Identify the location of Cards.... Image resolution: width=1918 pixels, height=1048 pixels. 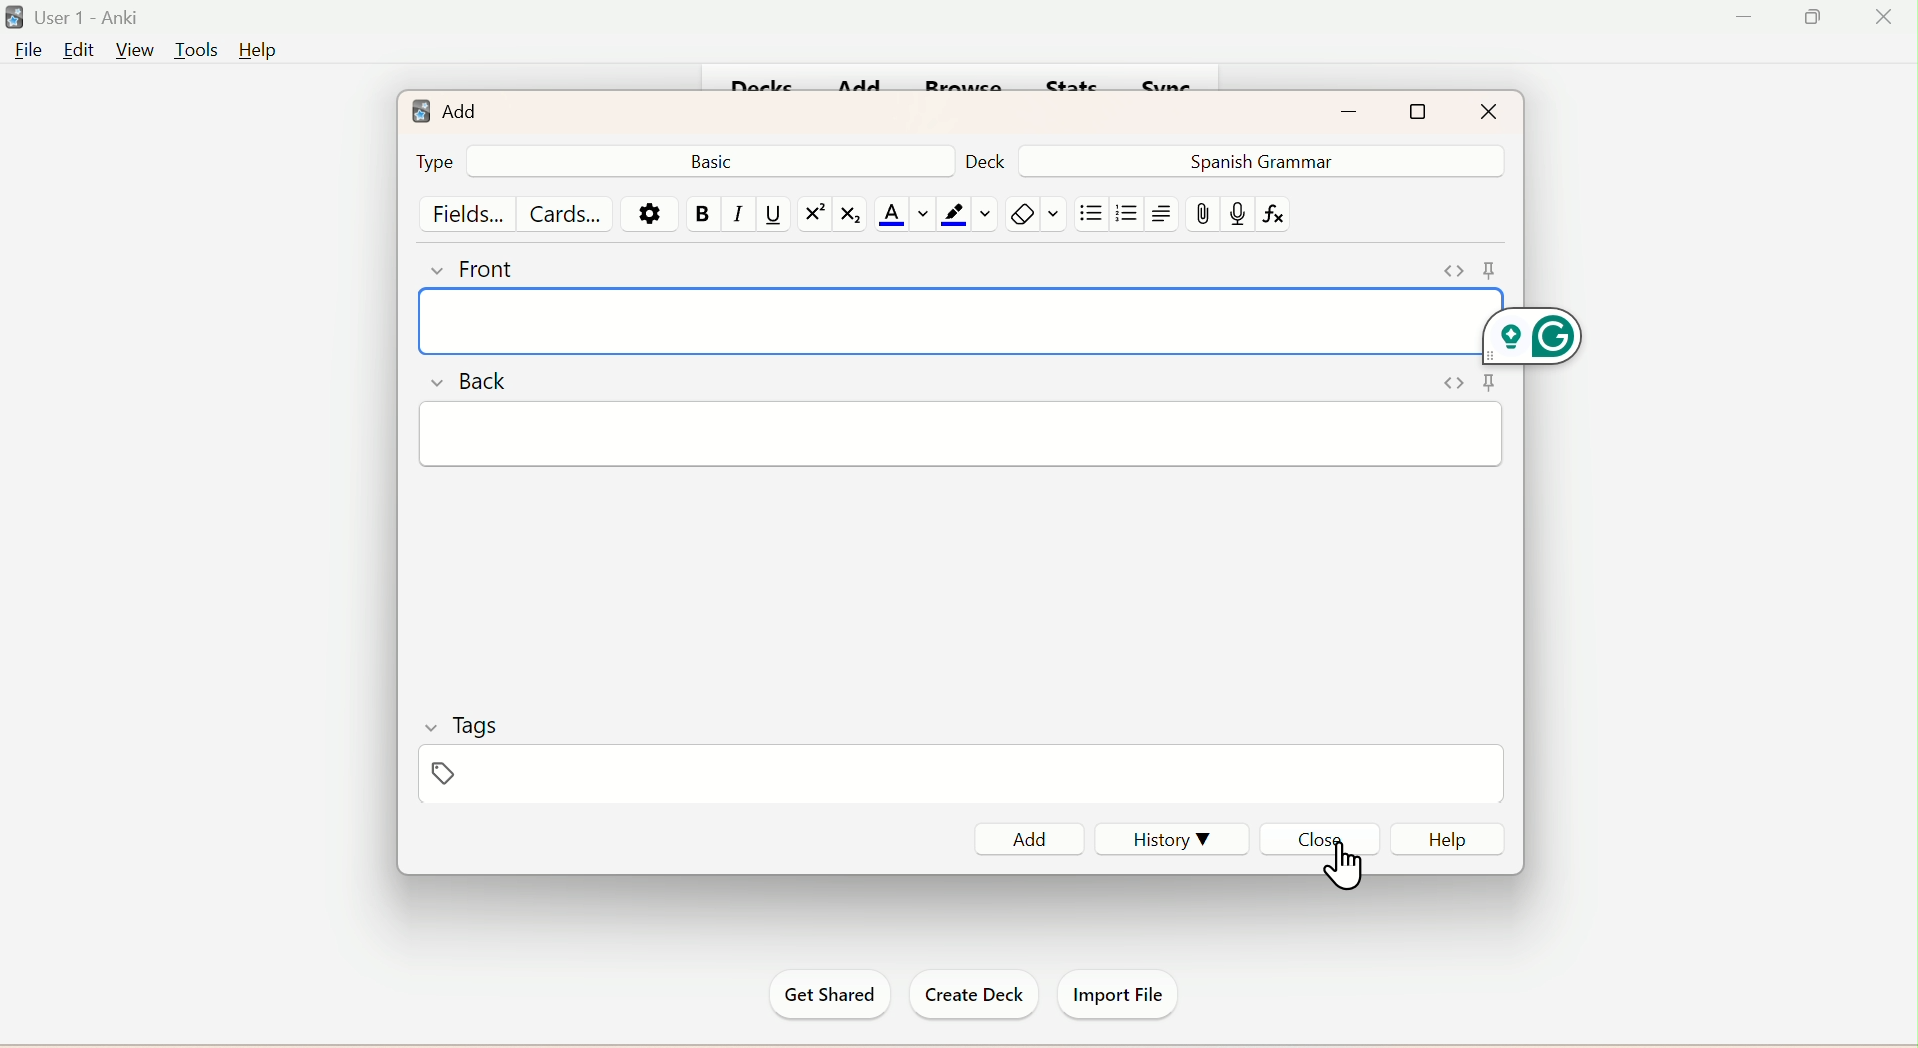
(569, 213).